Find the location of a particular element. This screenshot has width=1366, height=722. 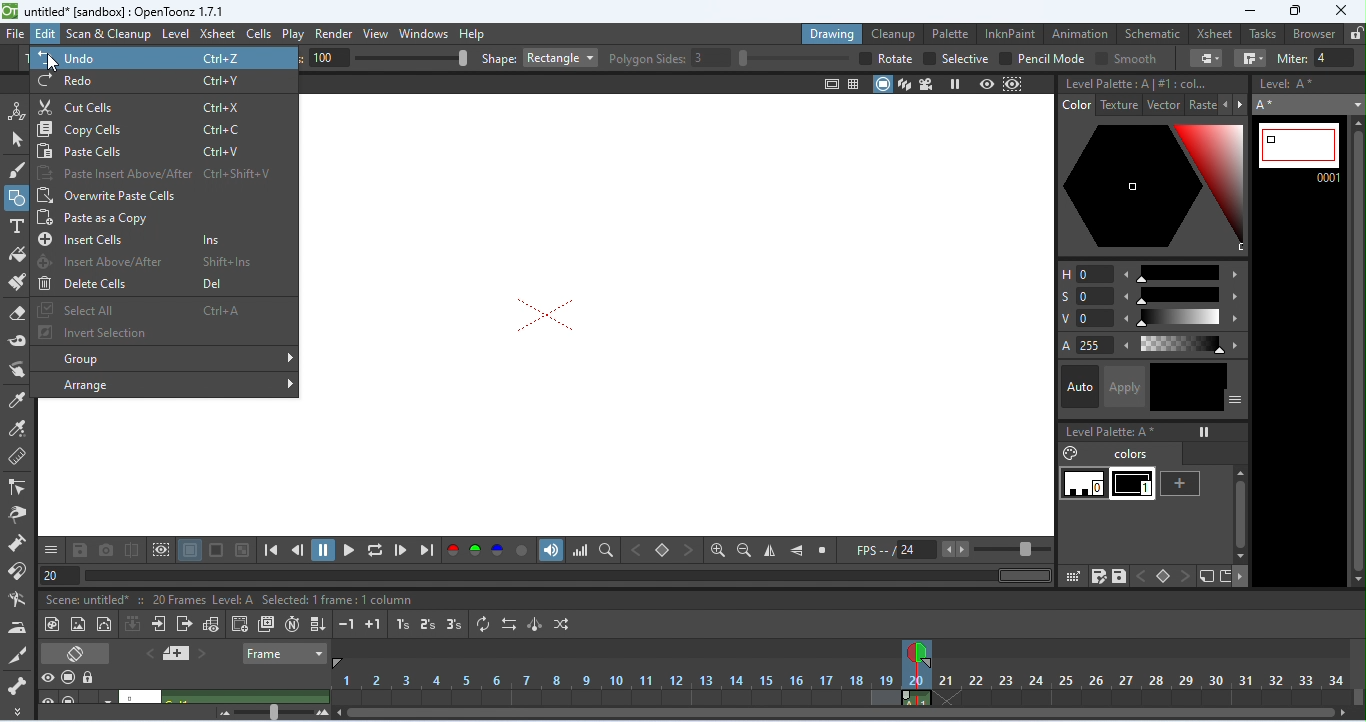

browser is located at coordinates (1315, 34).